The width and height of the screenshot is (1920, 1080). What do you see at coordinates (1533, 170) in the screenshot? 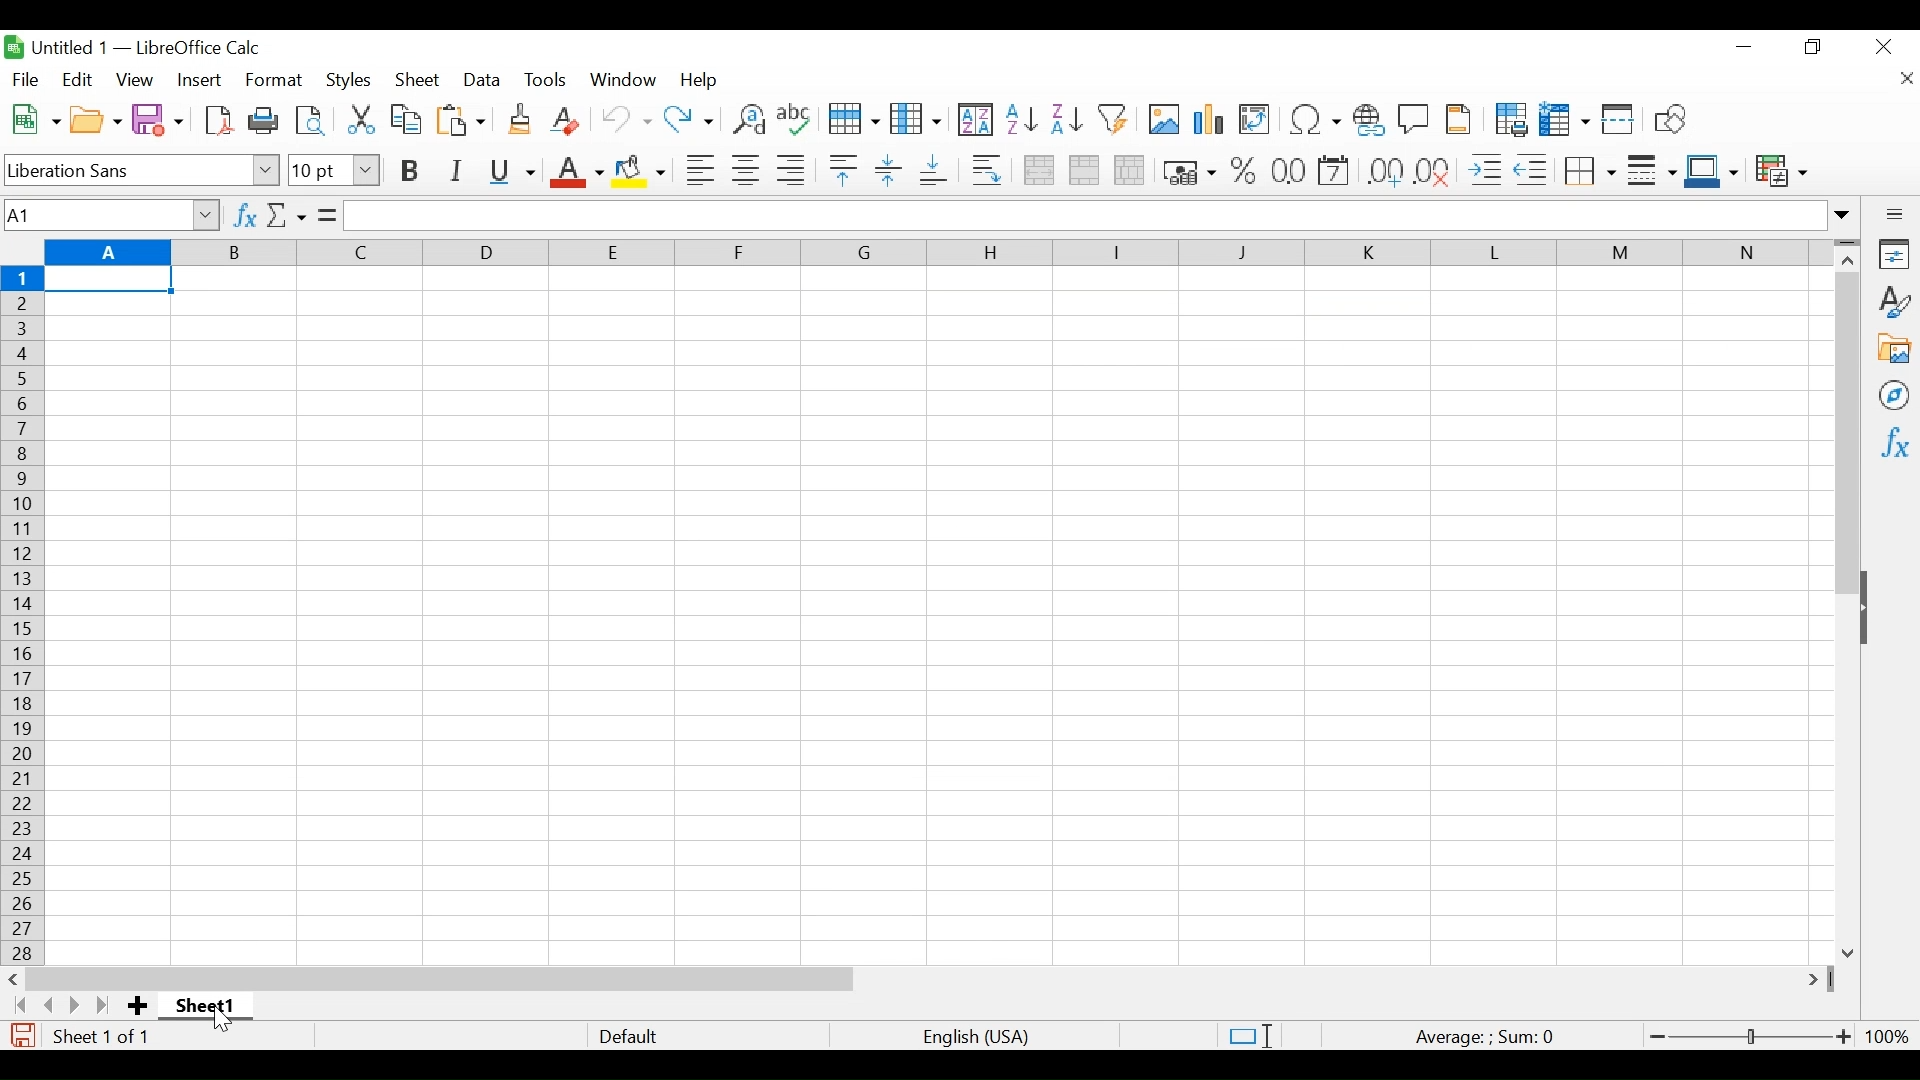
I see `Decrease indent` at bounding box center [1533, 170].